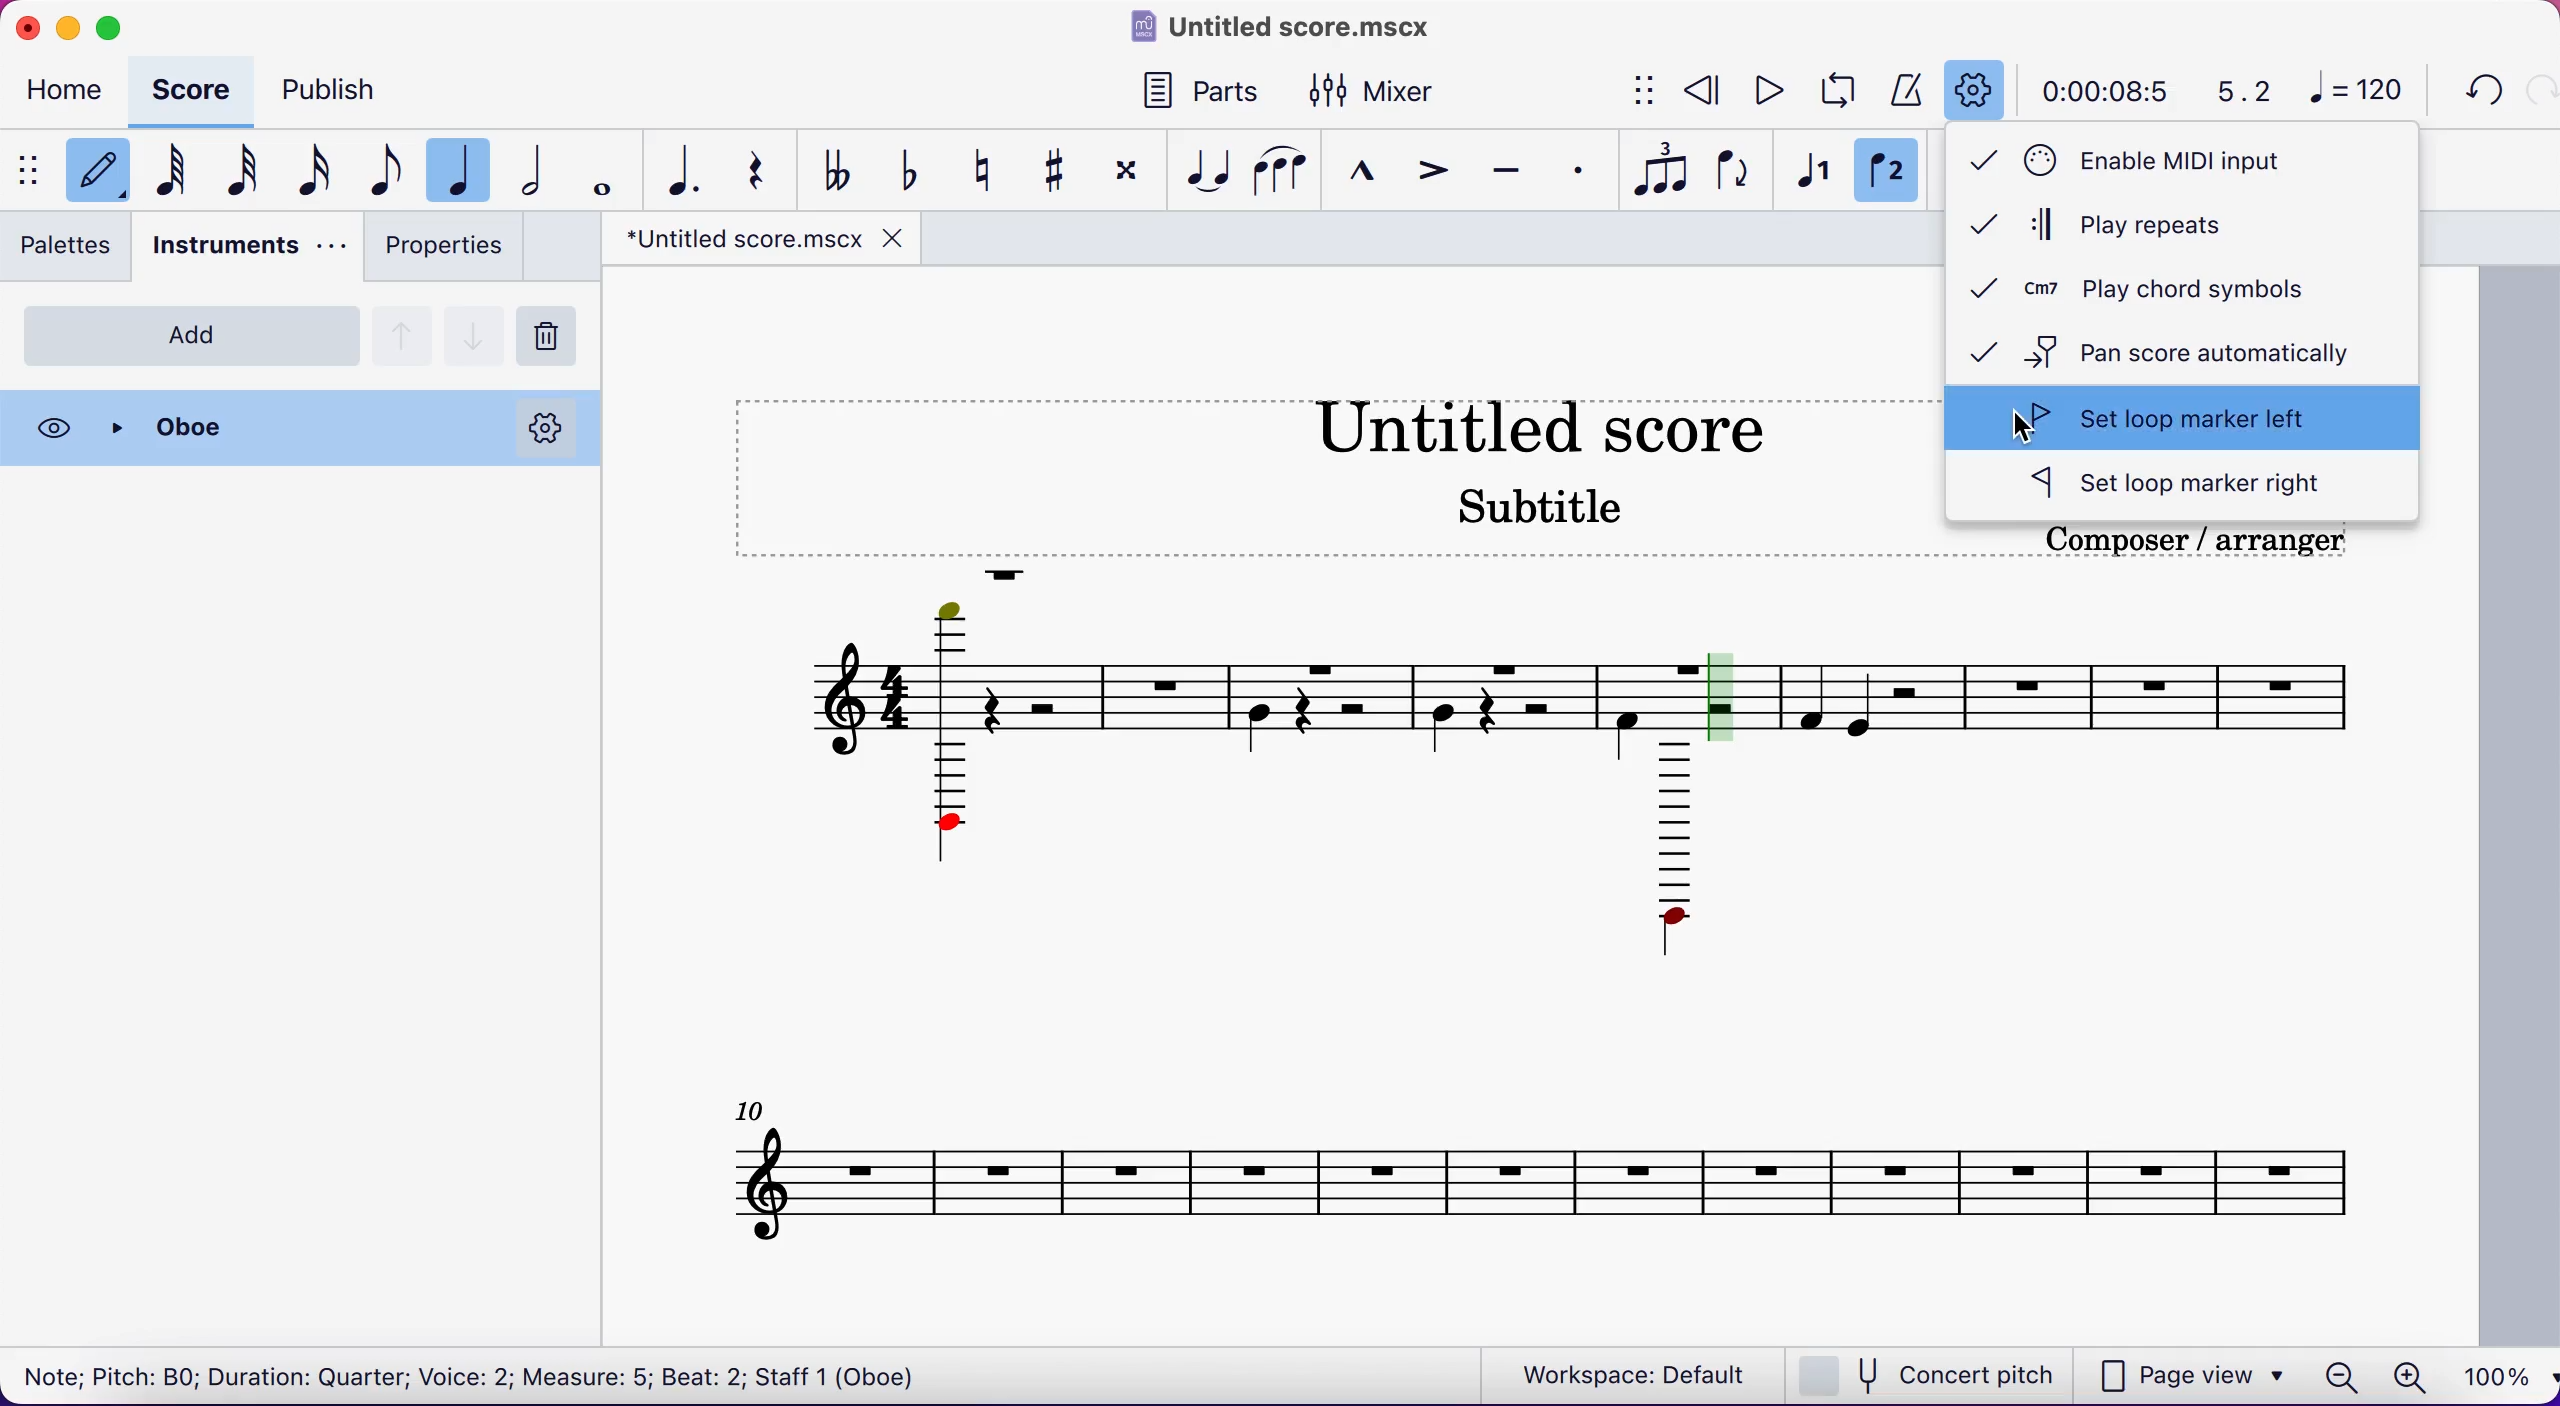 This screenshot has width=2560, height=1406. I want to click on 100%, so click(2491, 1373).